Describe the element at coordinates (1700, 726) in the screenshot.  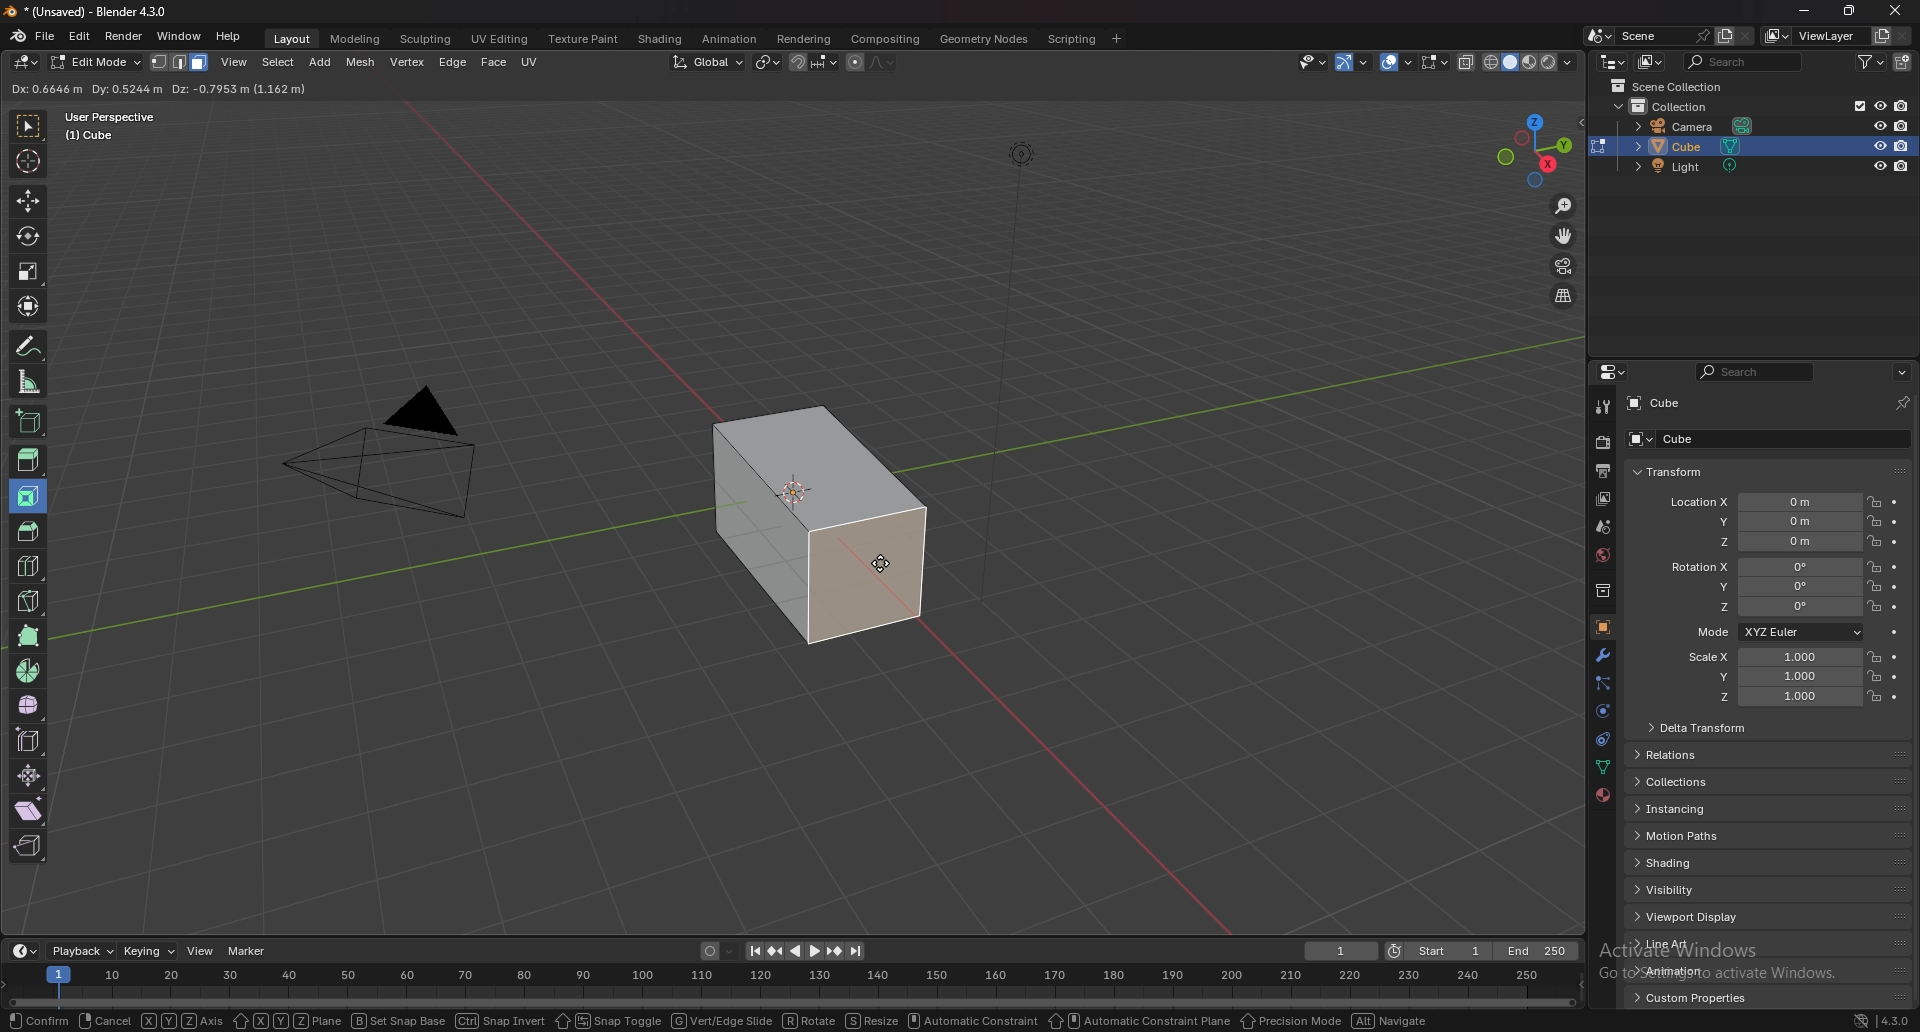
I see `delta transform` at that location.